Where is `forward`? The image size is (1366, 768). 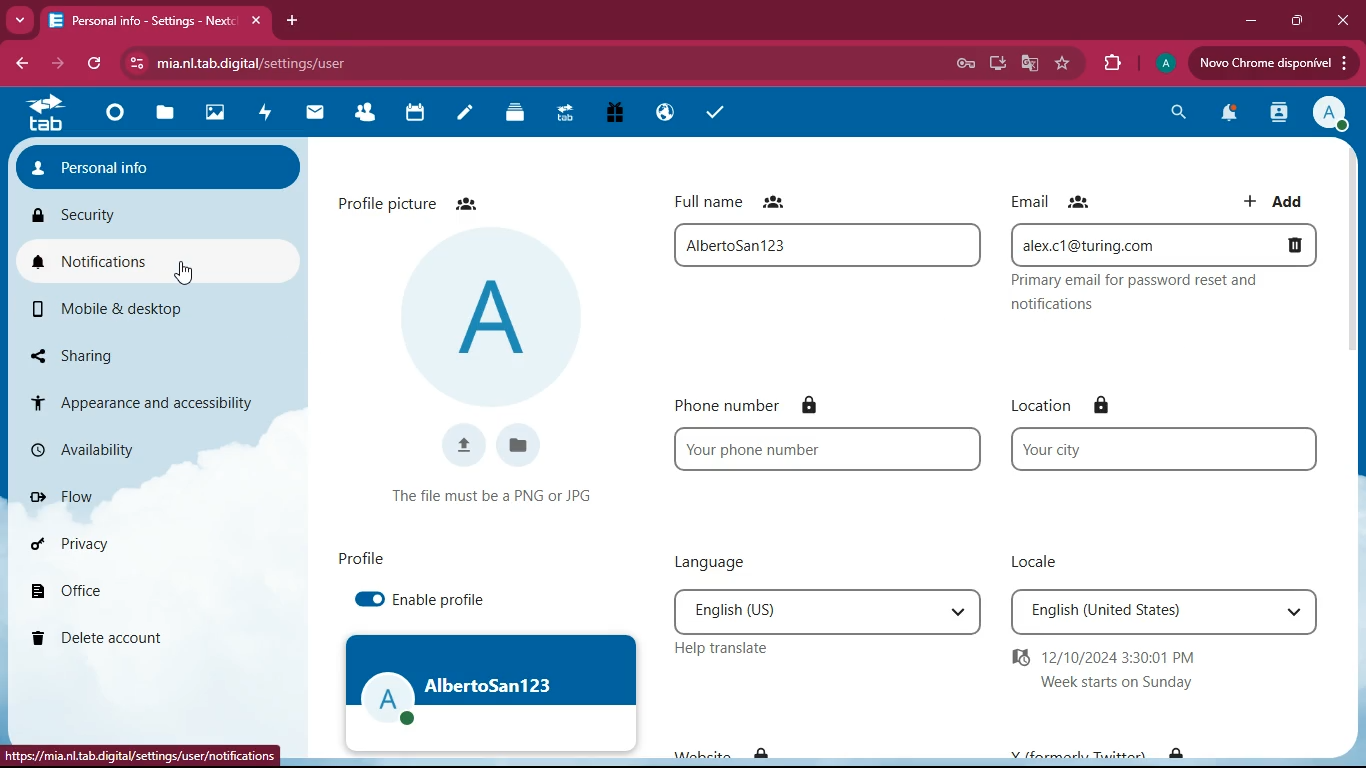 forward is located at coordinates (60, 65).